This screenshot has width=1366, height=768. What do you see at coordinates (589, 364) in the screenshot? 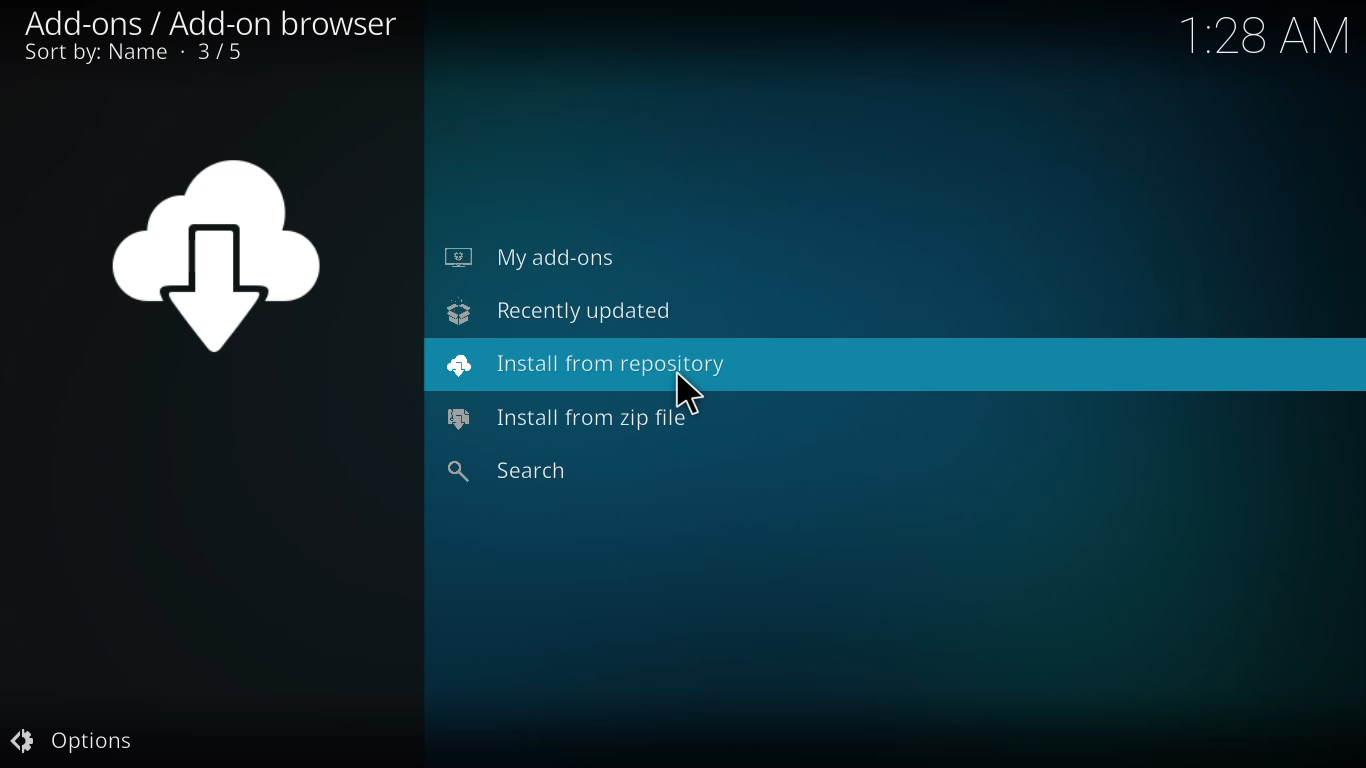
I see `install from repository` at bounding box center [589, 364].